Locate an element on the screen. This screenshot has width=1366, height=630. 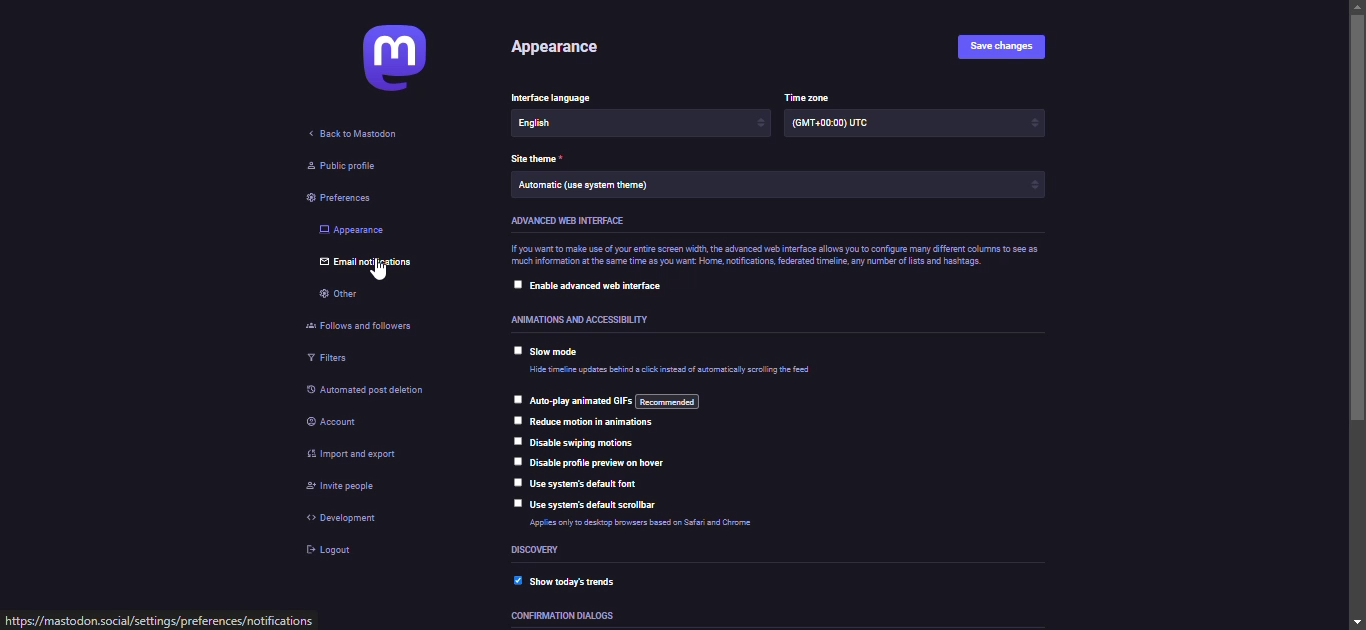
advanced web interface is located at coordinates (571, 220).